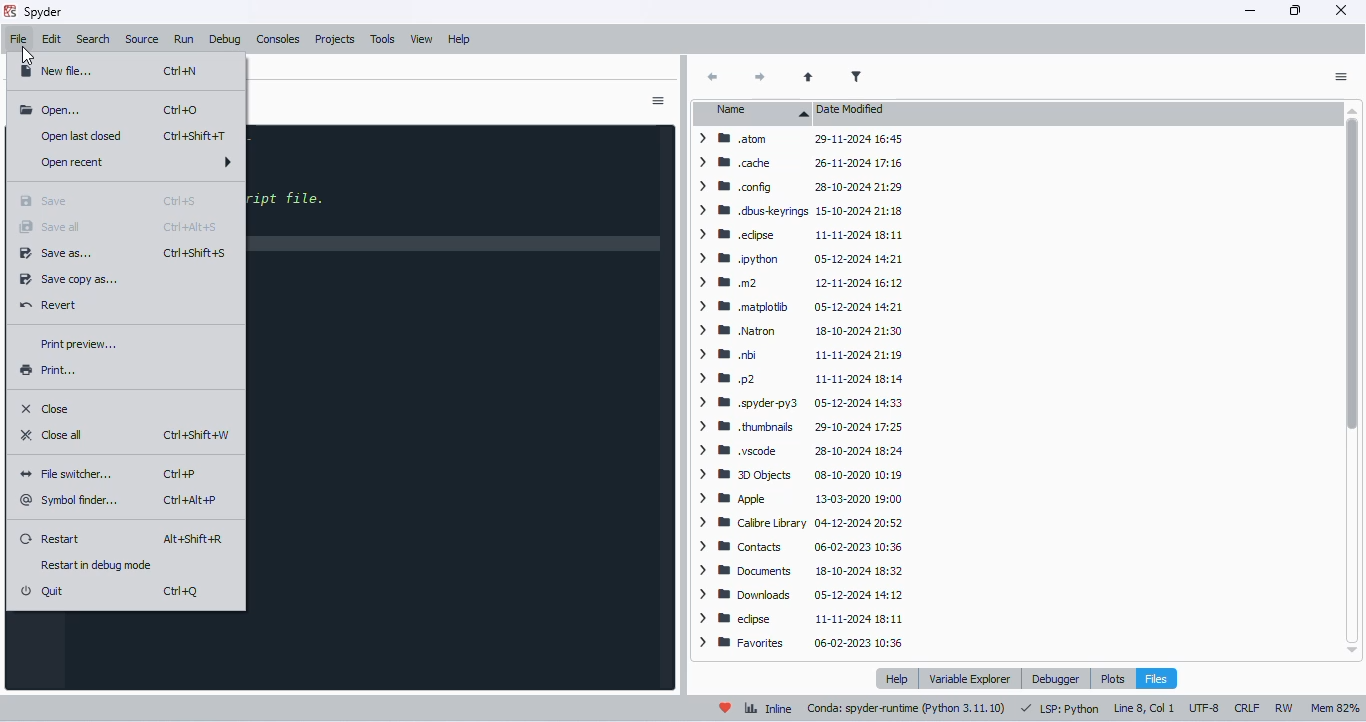 Image resolution: width=1366 pixels, height=722 pixels. I want to click on save, so click(46, 202).